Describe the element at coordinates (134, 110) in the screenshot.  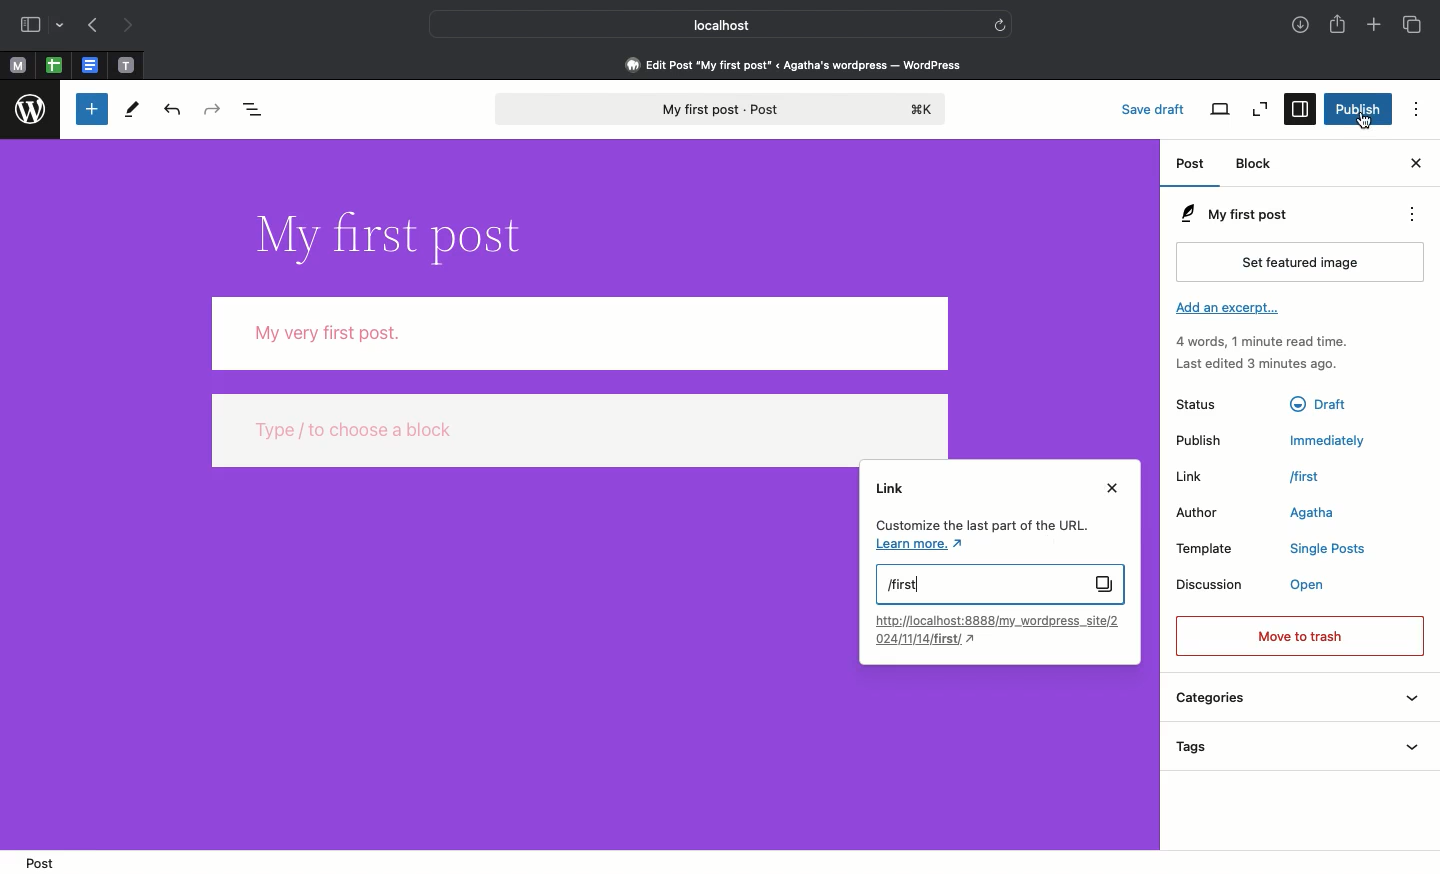
I see `Tools` at that location.